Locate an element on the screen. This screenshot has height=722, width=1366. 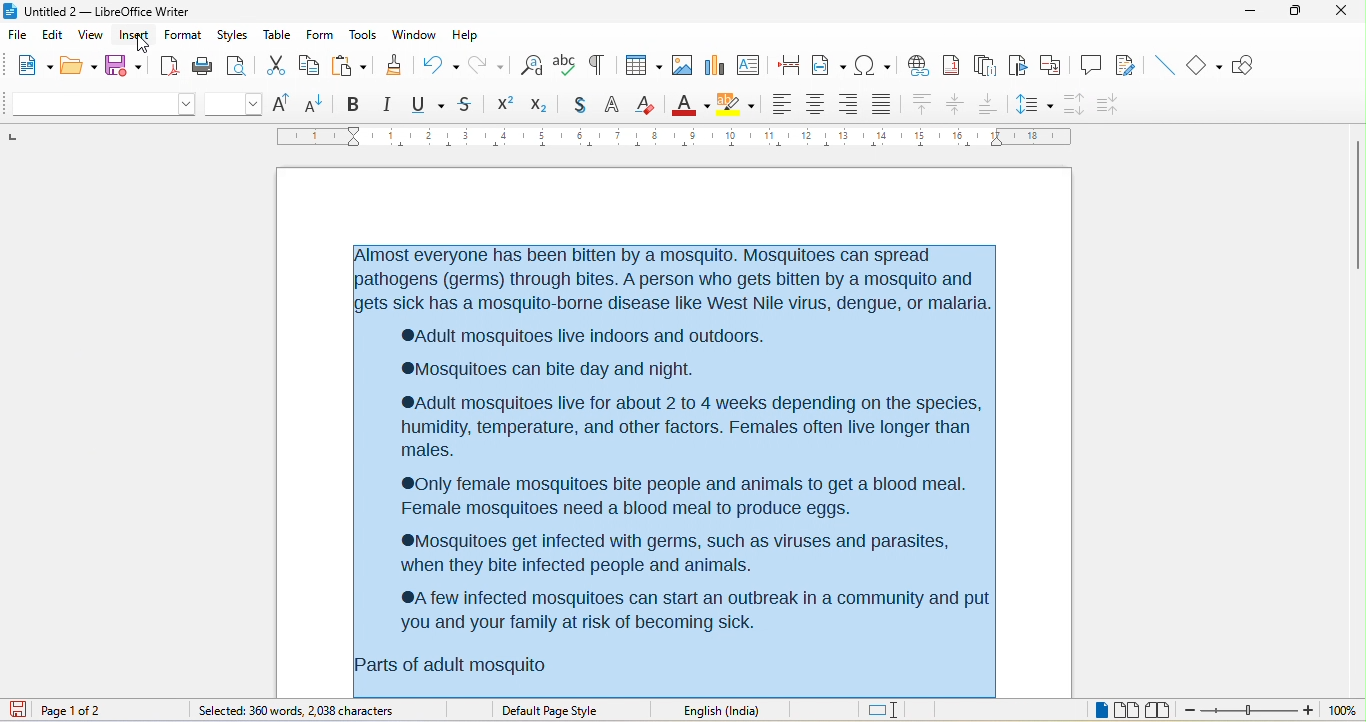
save is located at coordinates (123, 64).